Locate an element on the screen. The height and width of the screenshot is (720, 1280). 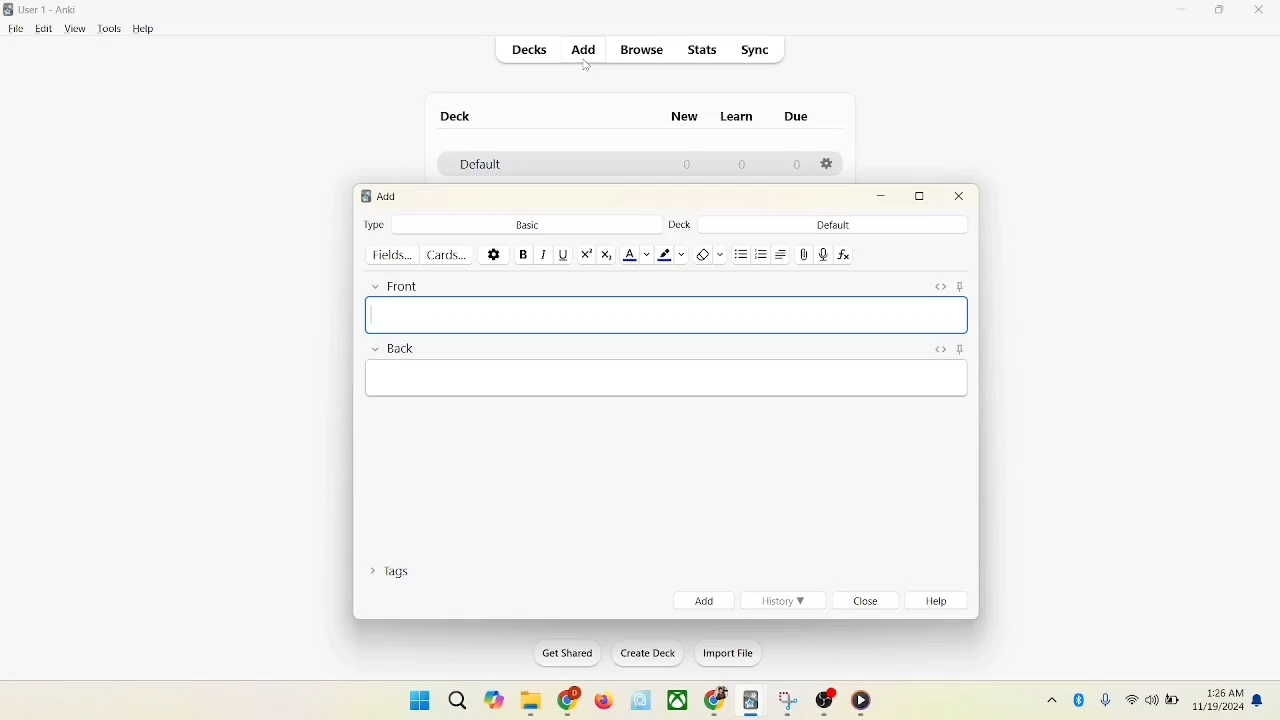
deck is located at coordinates (456, 116).